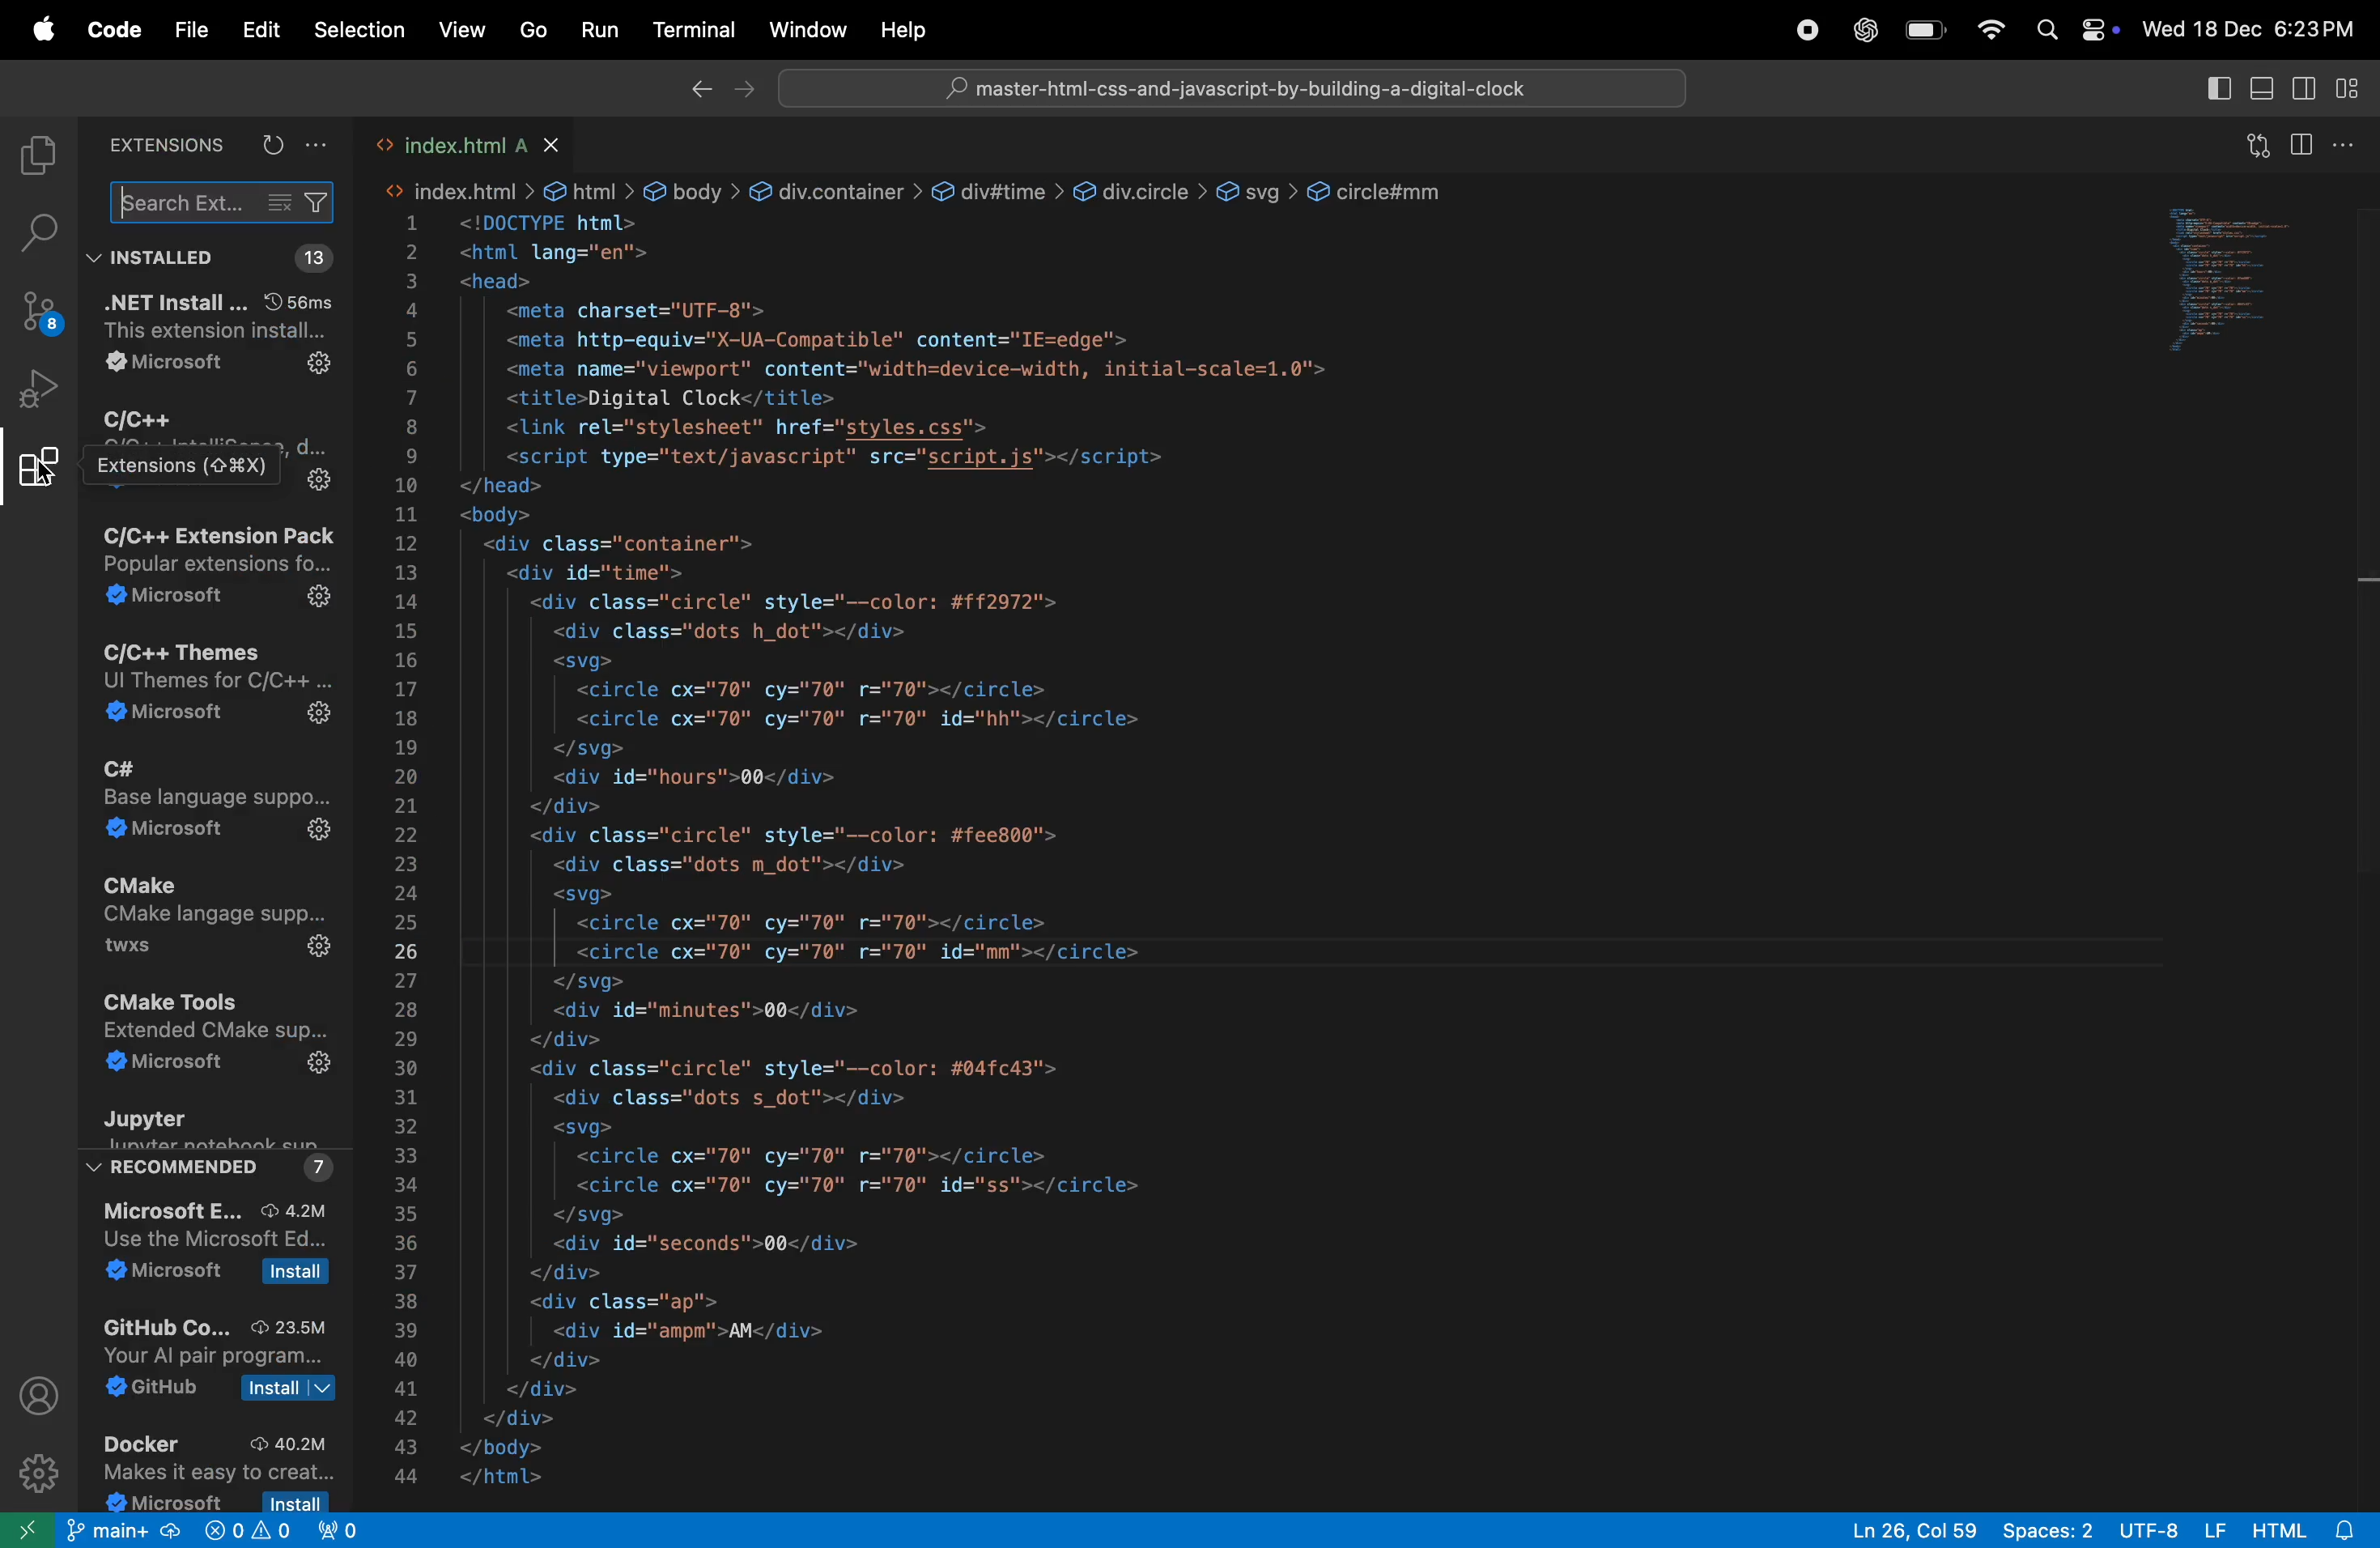 Image resolution: width=2380 pixels, height=1548 pixels. What do you see at coordinates (166, 259) in the screenshot?
I see `installed` at bounding box center [166, 259].